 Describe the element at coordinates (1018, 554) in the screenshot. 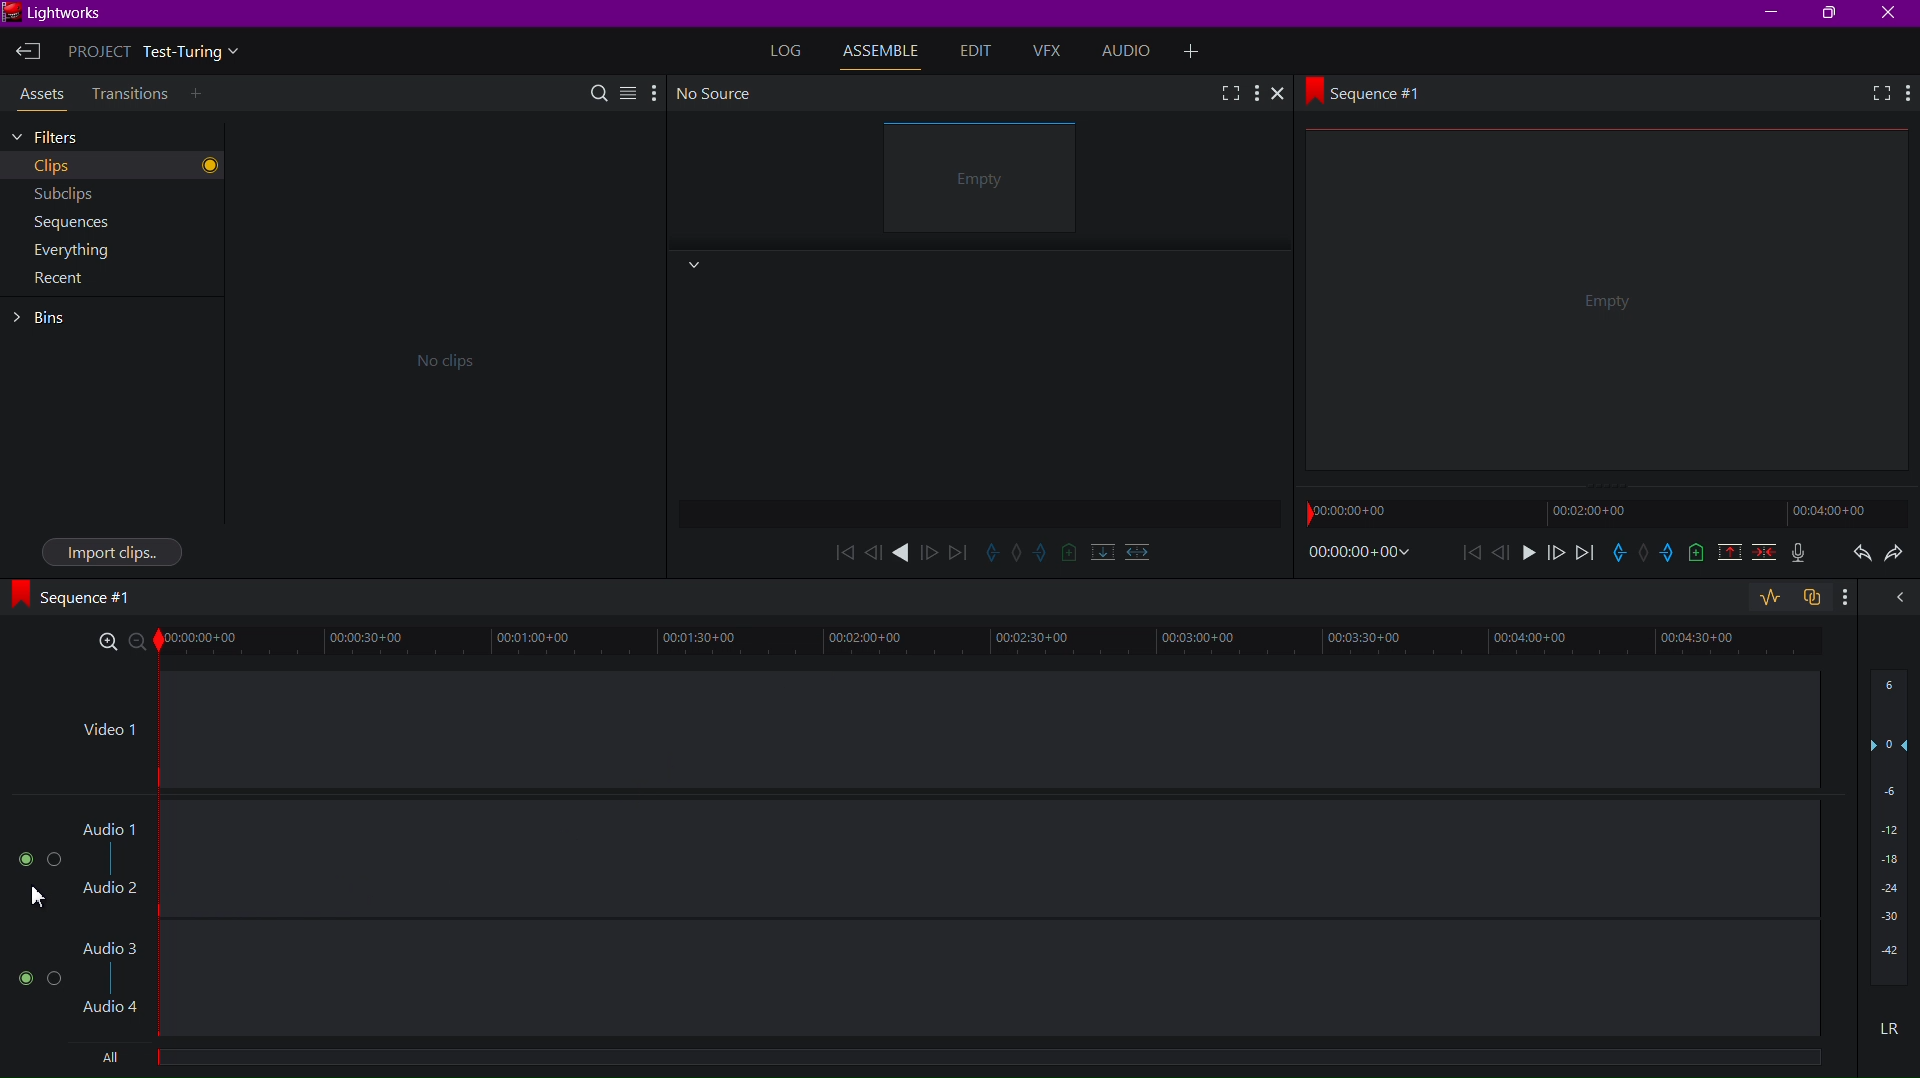

I see `roll edit` at that location.